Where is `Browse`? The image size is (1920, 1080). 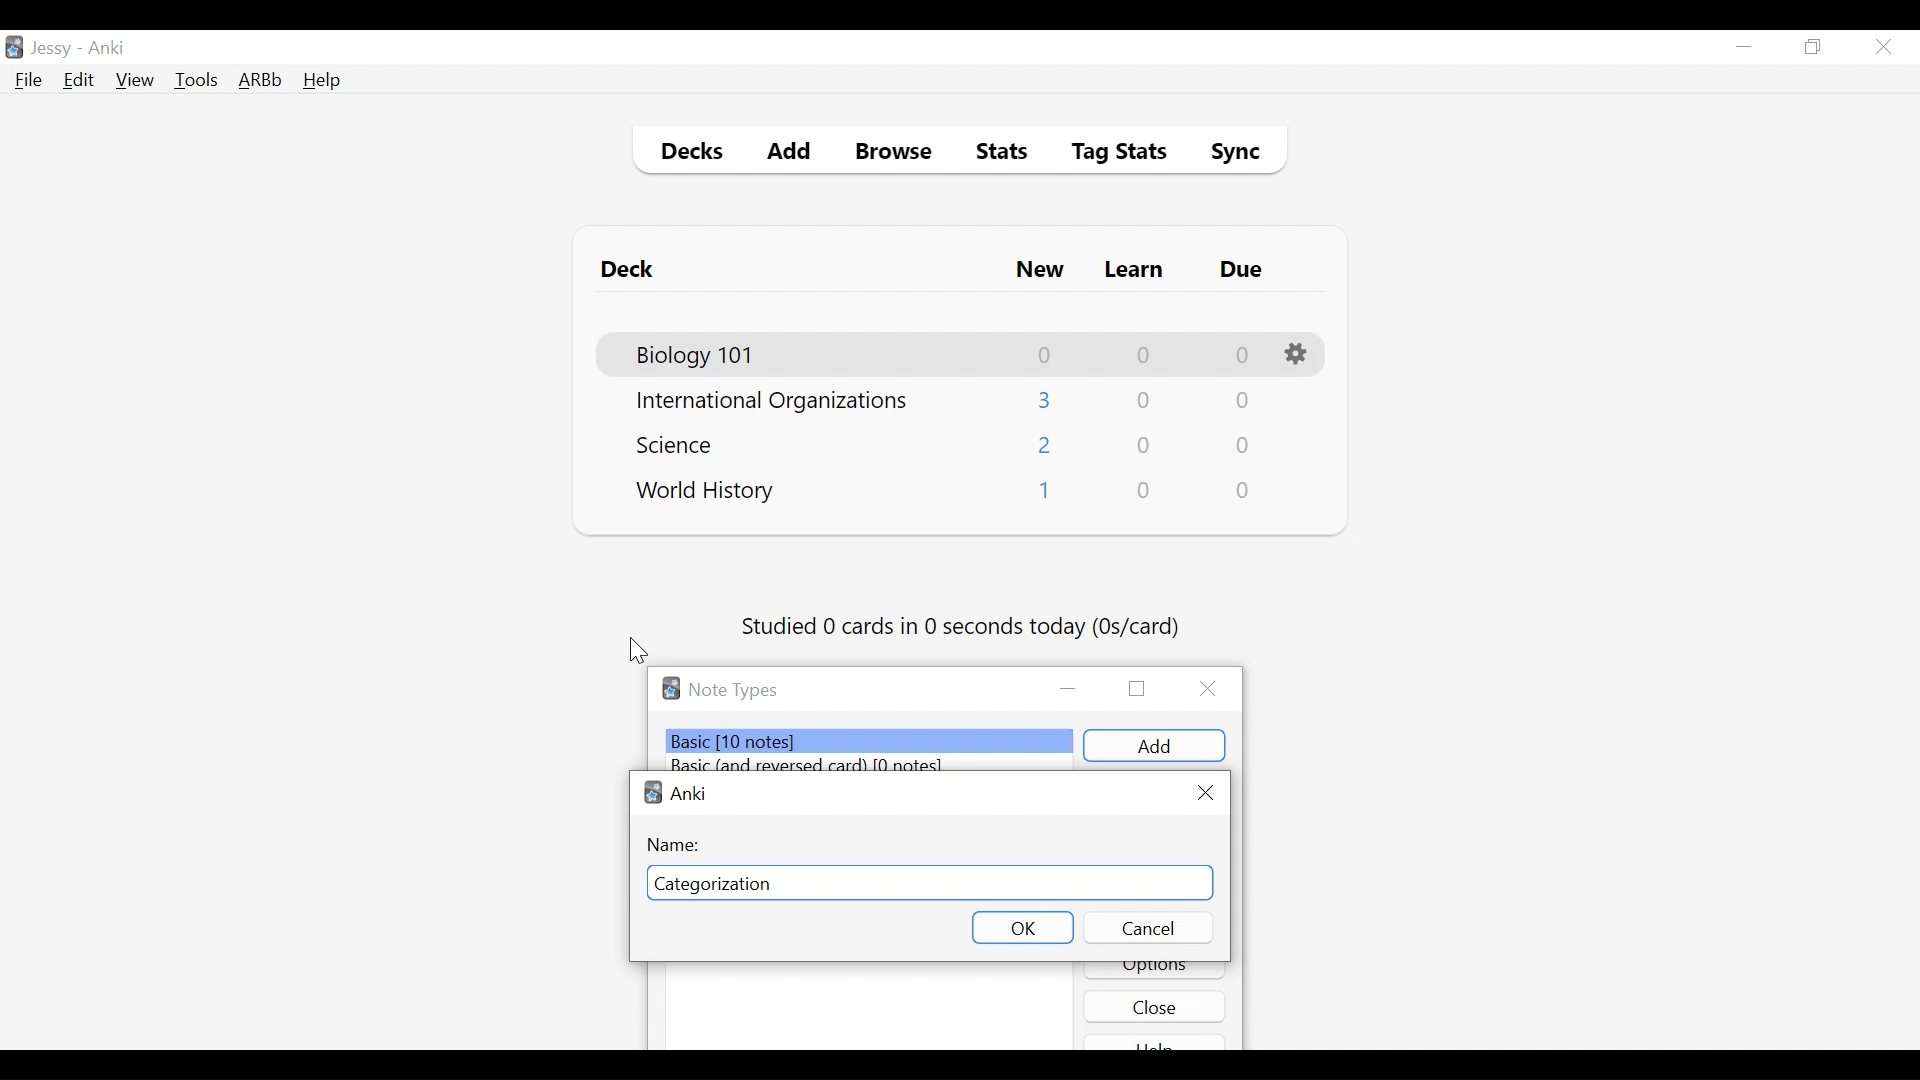 Browse is located at coordinates (897, 154).